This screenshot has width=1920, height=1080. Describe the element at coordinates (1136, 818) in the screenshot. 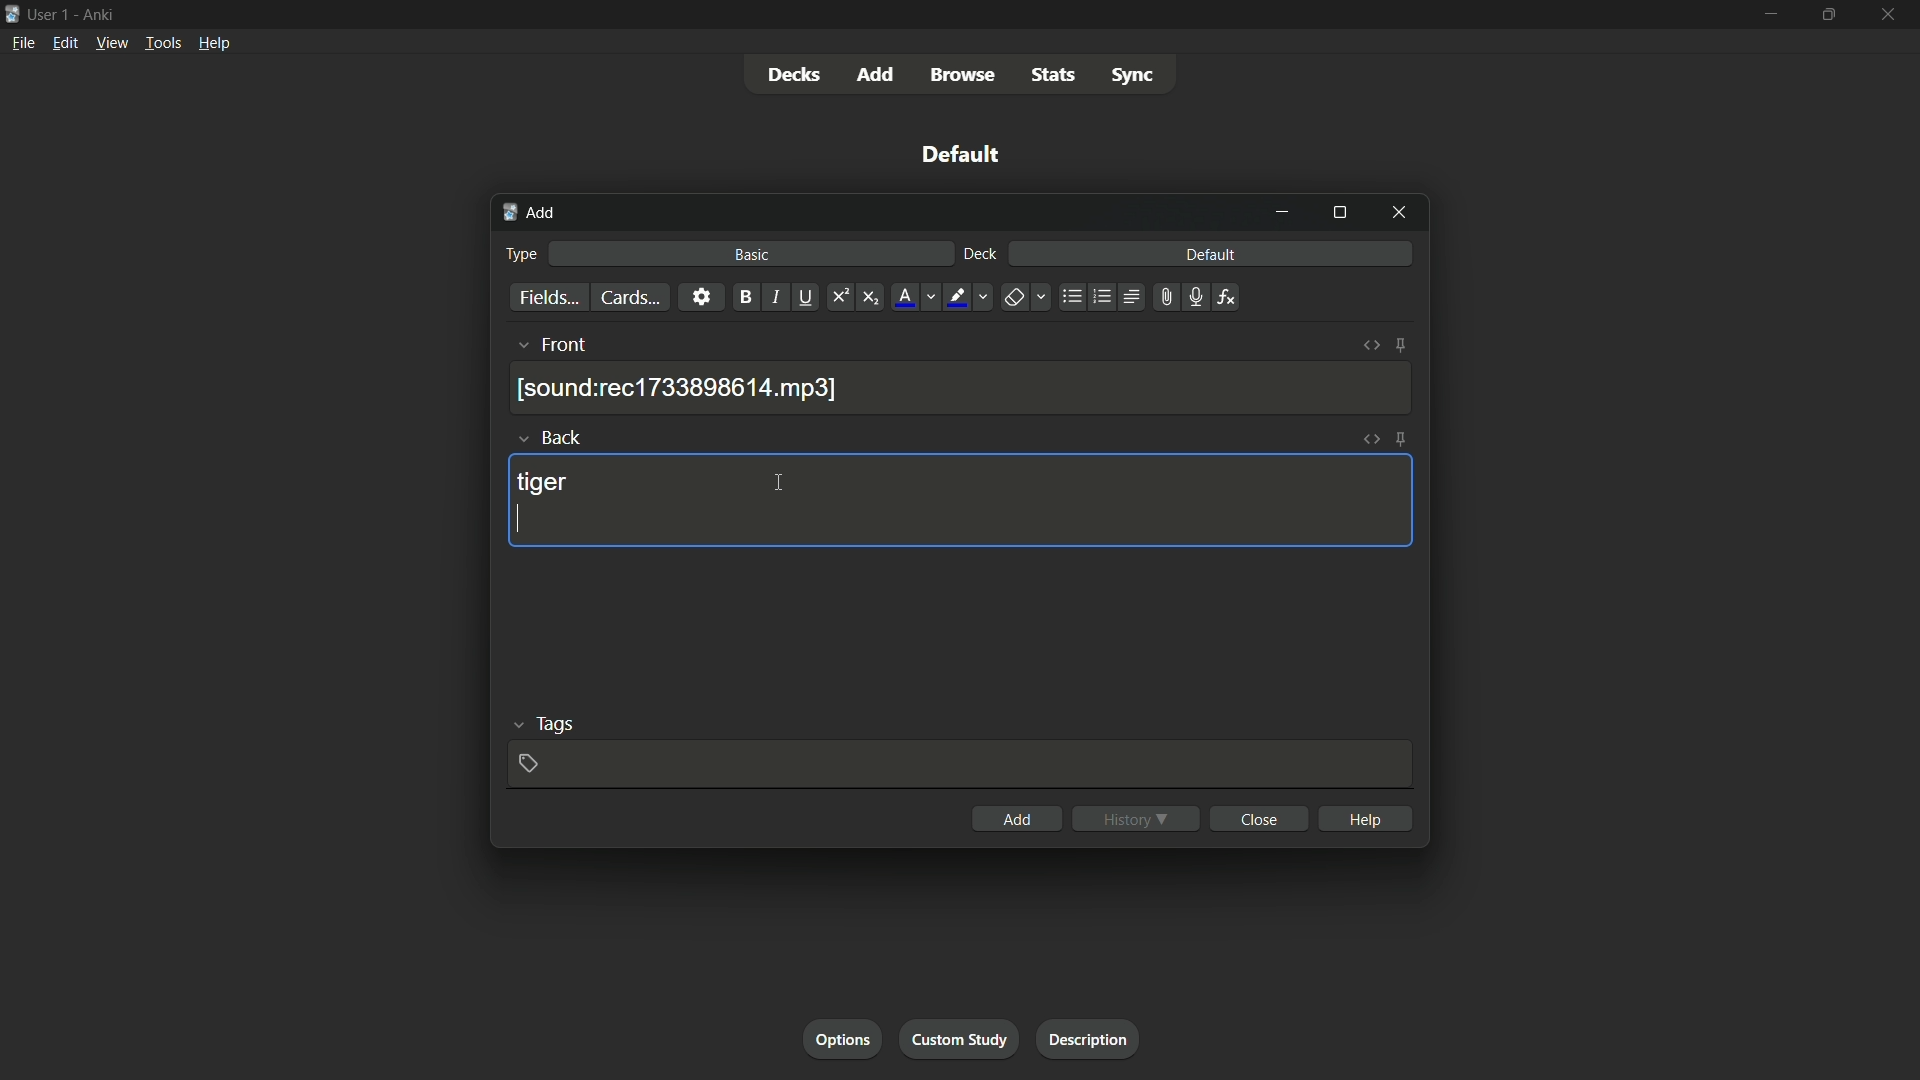

I see `history` at that location.